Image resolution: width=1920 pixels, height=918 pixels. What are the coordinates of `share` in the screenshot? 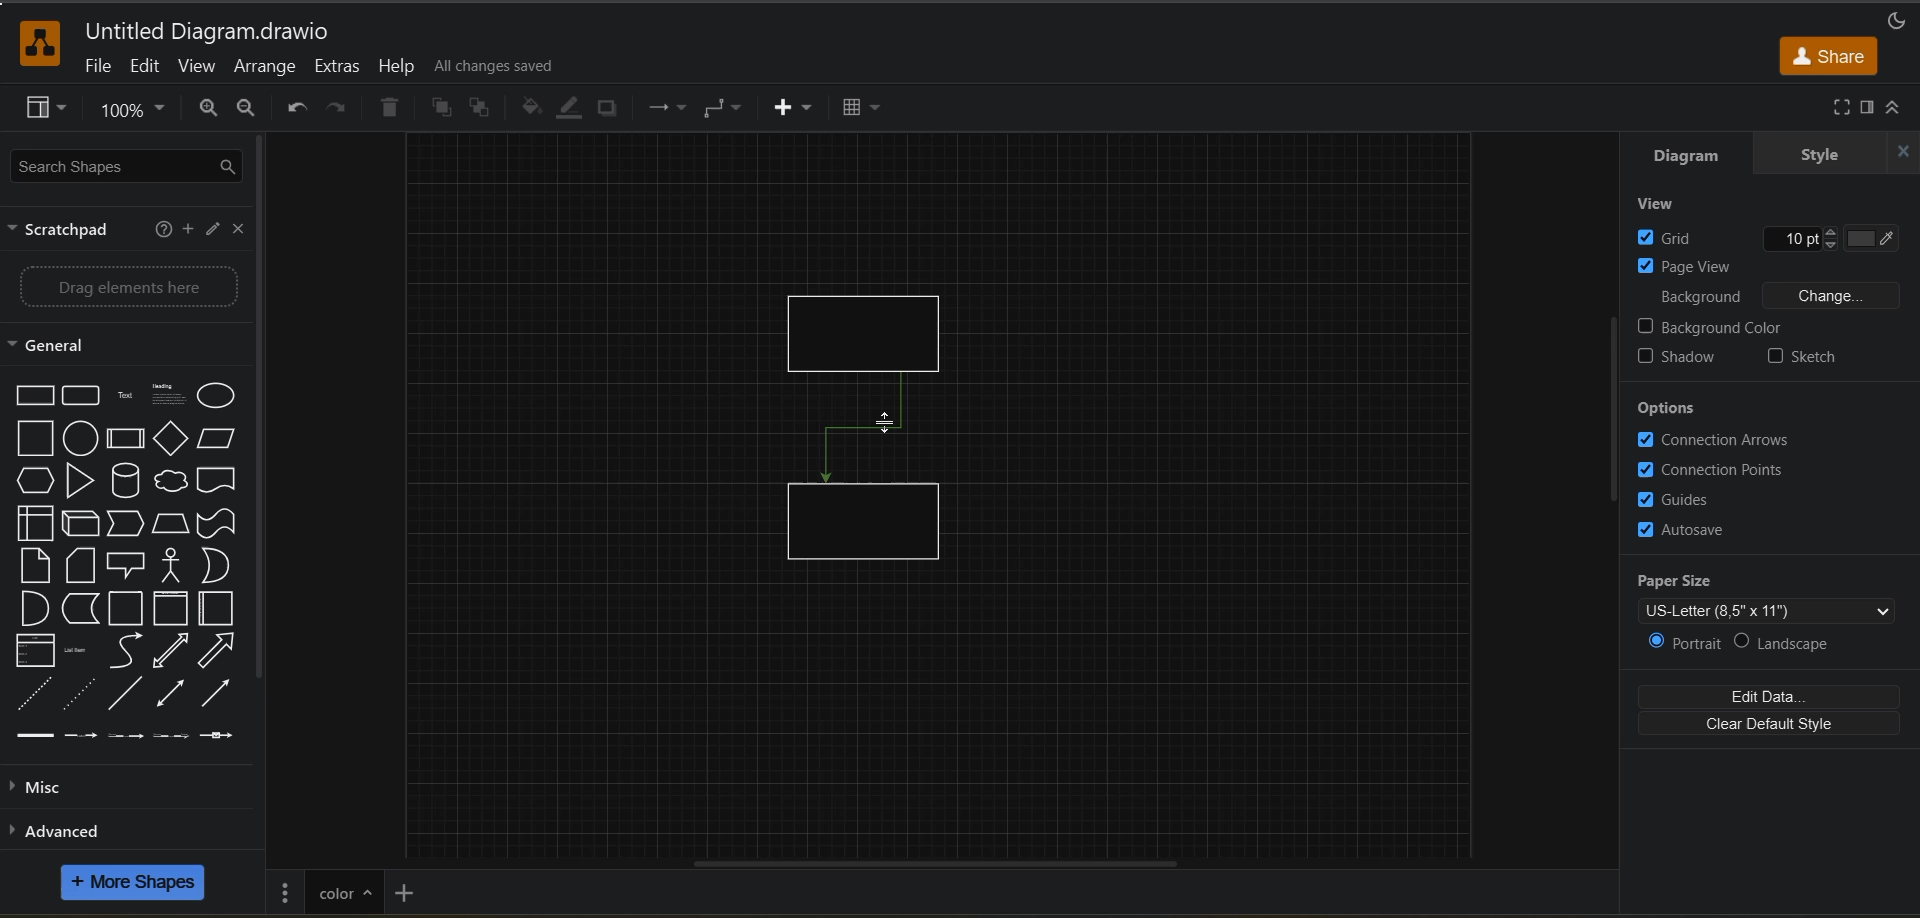 It's located at (1829, 55).